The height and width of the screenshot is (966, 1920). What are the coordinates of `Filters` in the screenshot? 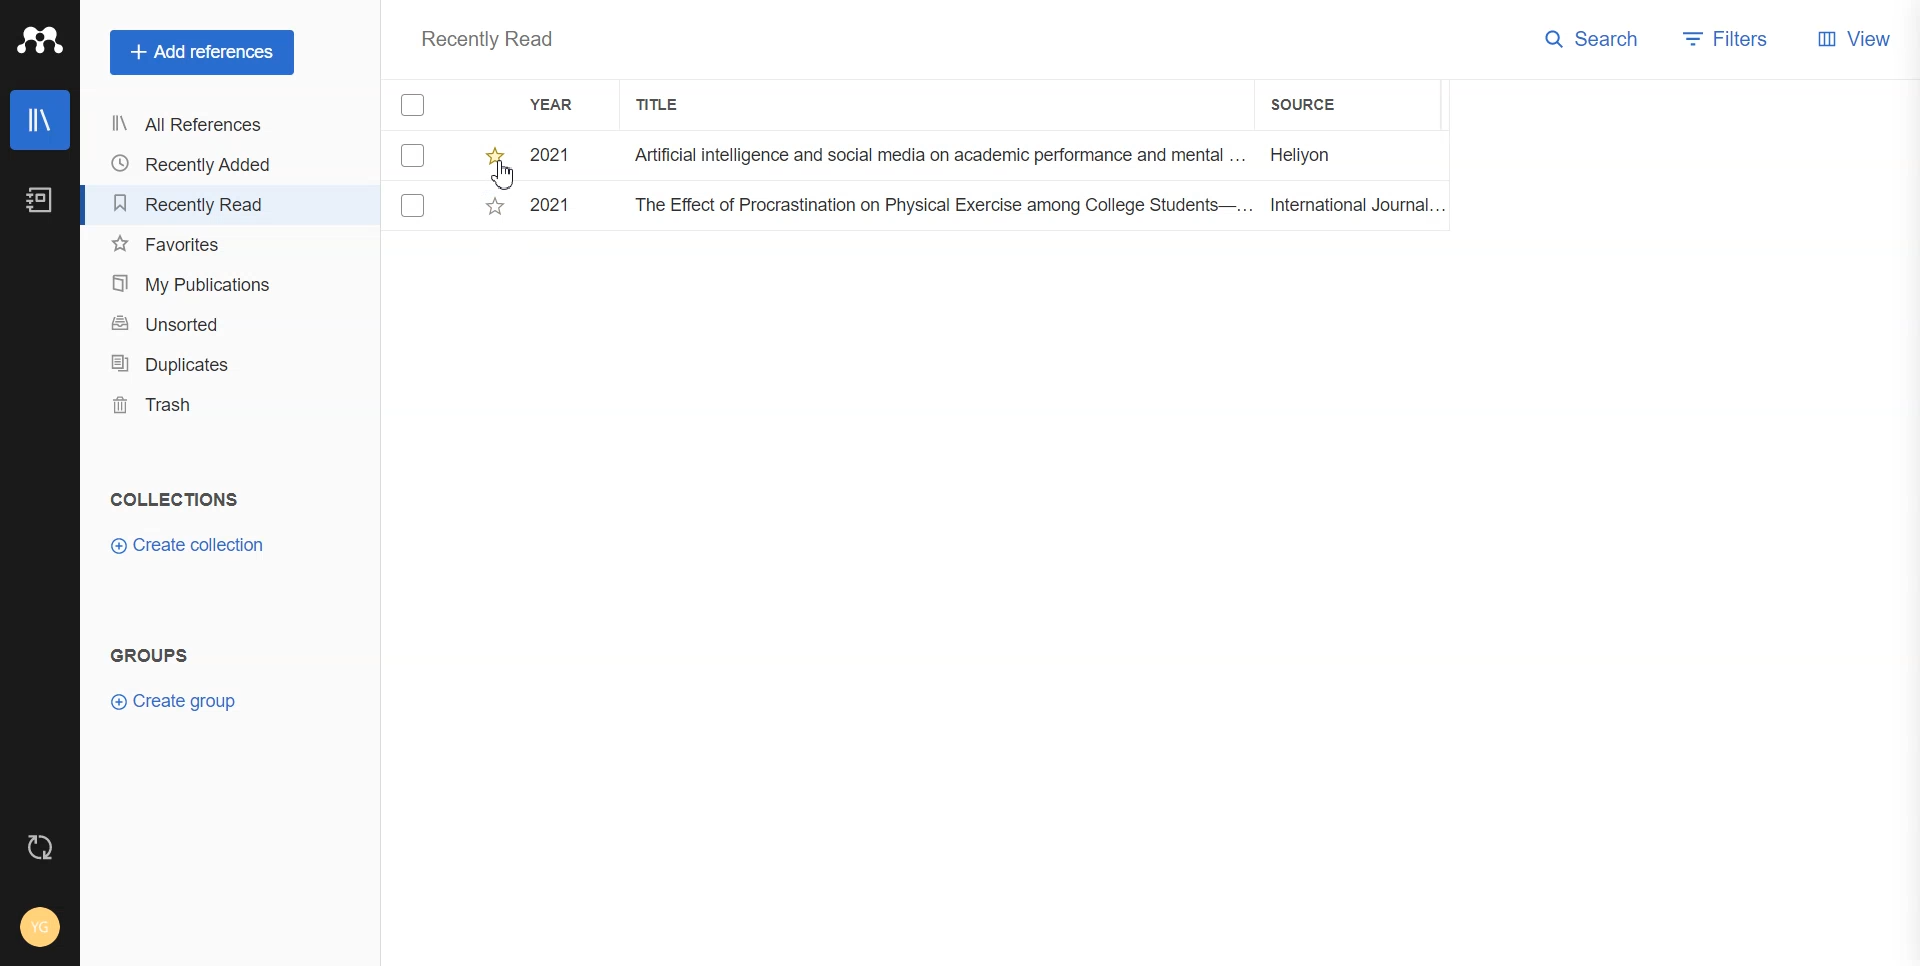 It's located at (1727, 40).